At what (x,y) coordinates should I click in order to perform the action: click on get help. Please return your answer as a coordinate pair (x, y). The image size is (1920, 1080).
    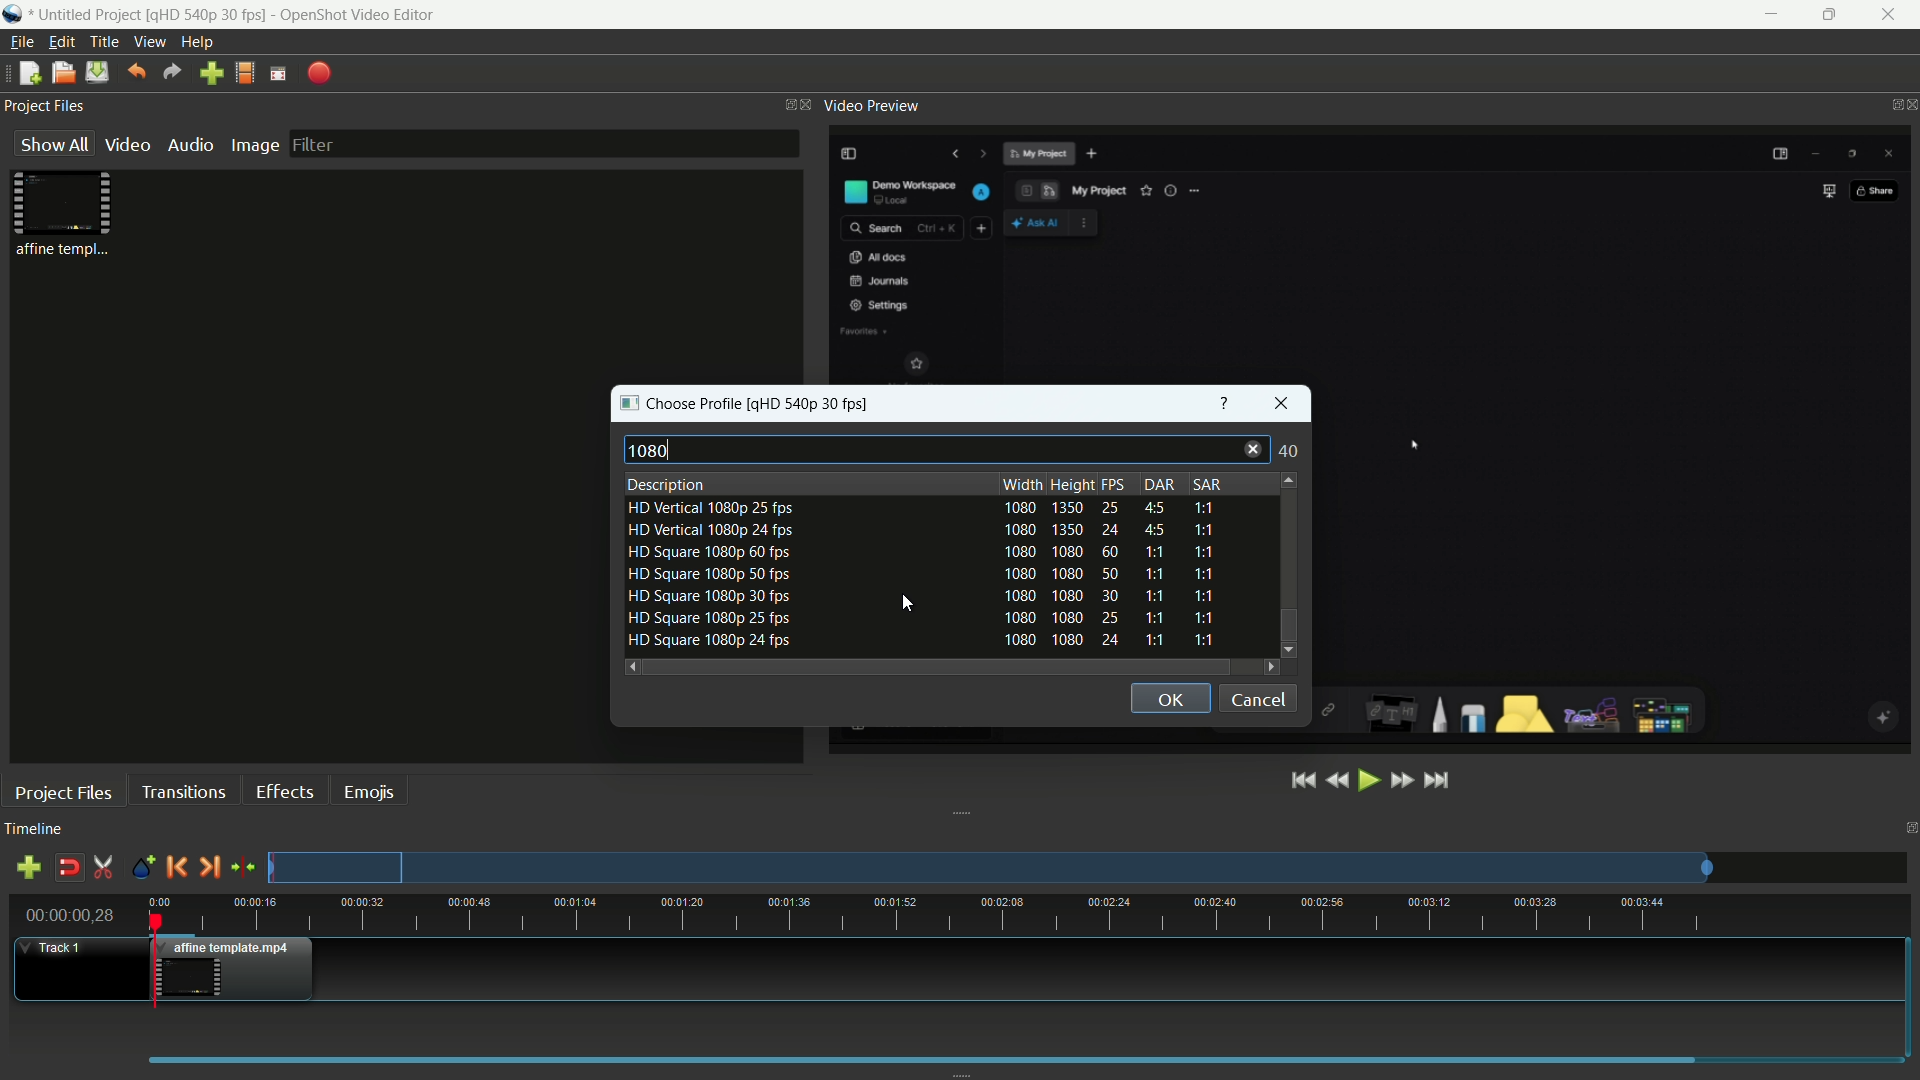
    Looking at the image, I should click on (1226, 401).